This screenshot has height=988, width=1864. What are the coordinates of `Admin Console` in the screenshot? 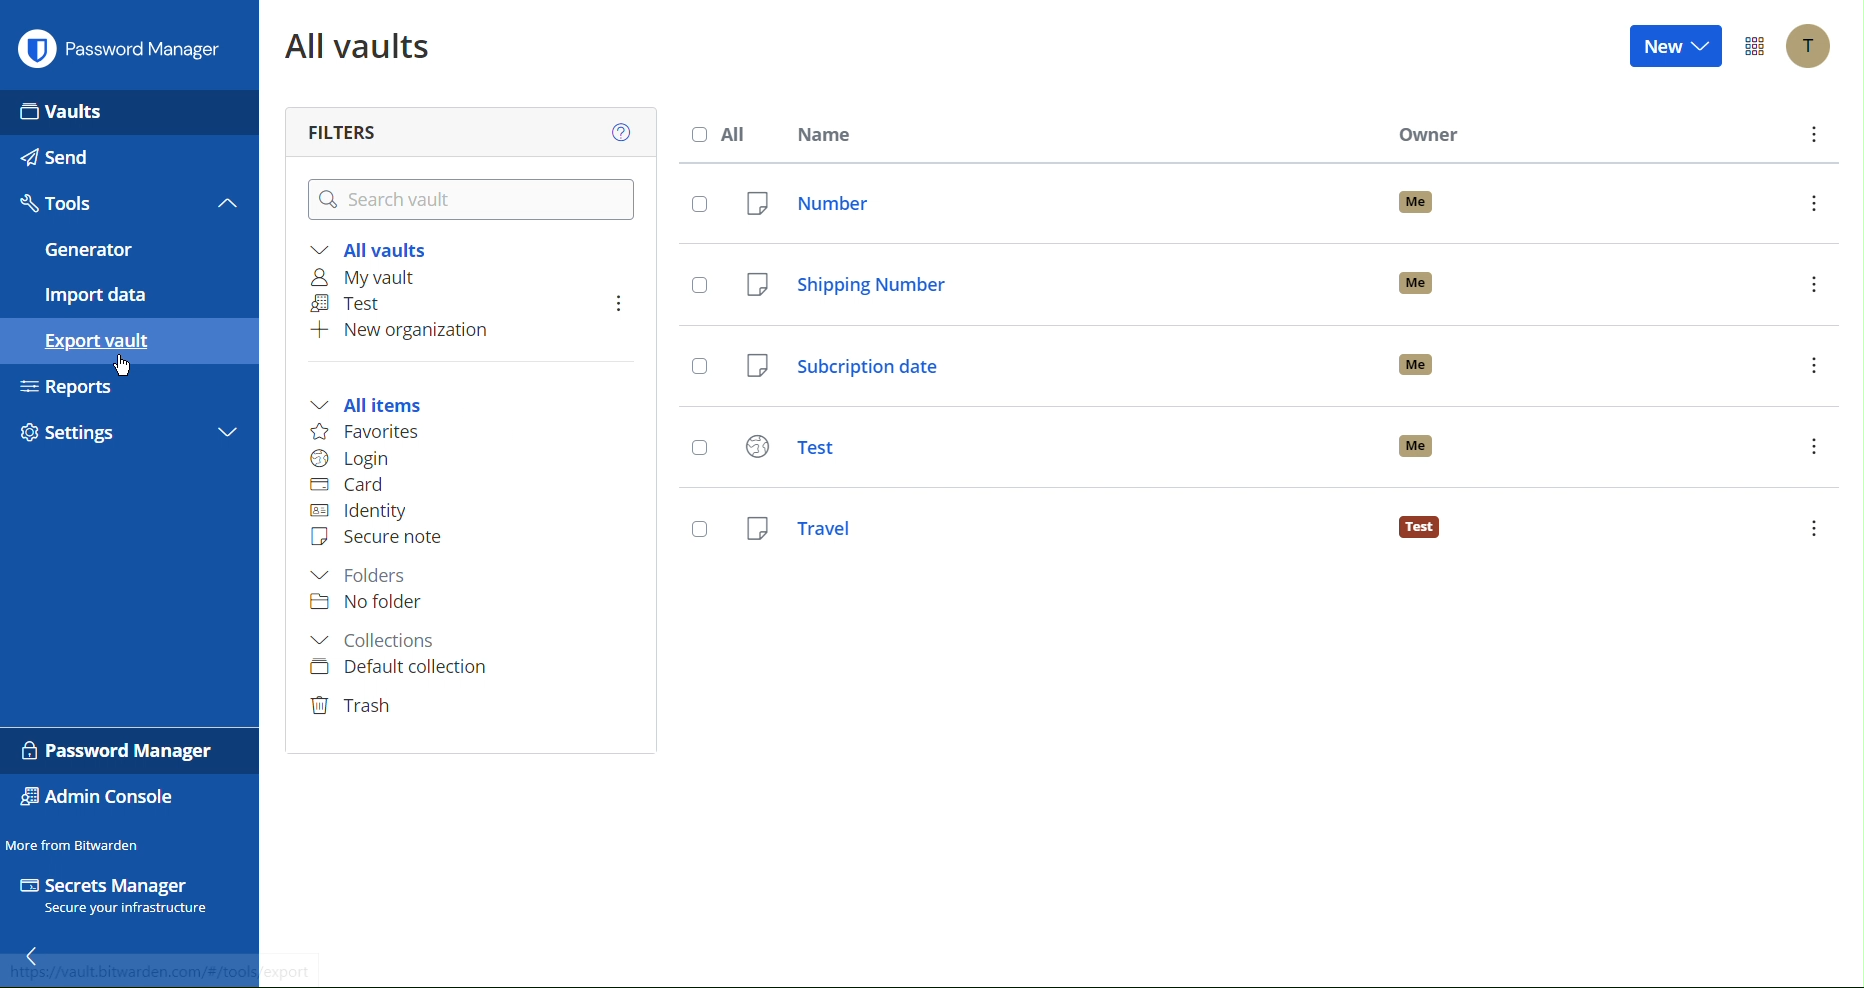 It's located at (105, 798).